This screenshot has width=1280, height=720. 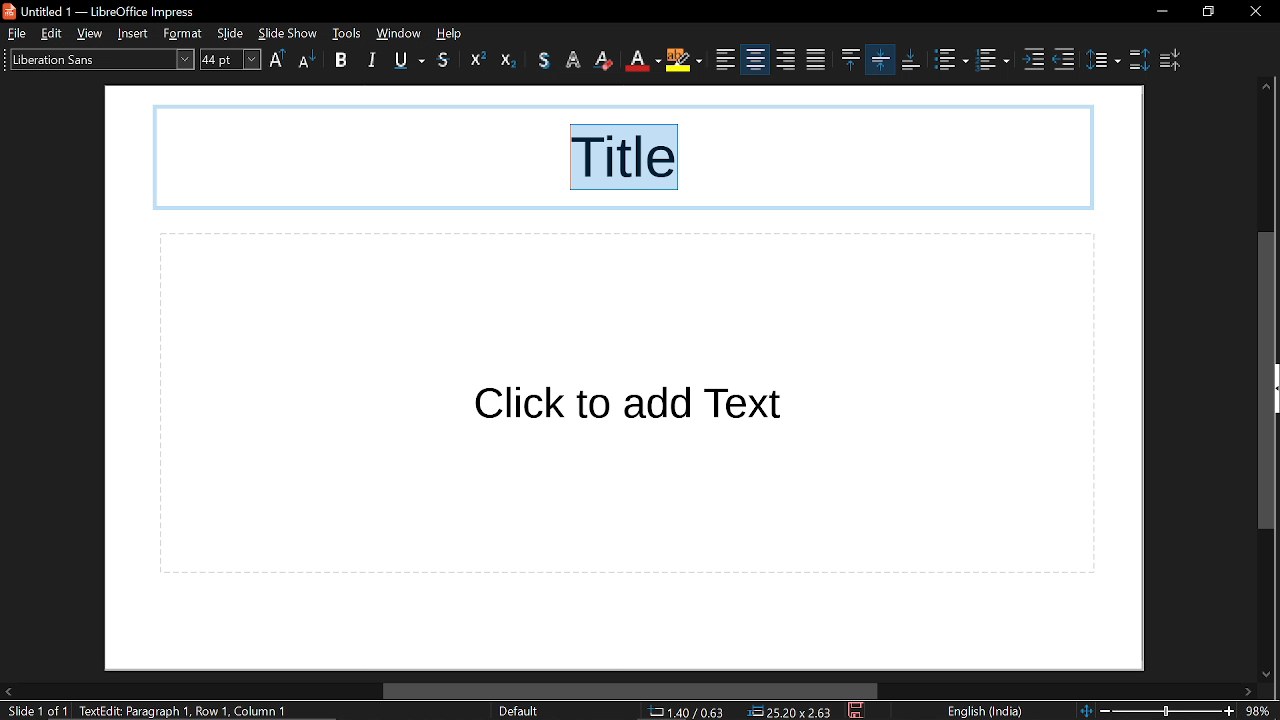 I want to click on edit, so click(x=54, y=34).